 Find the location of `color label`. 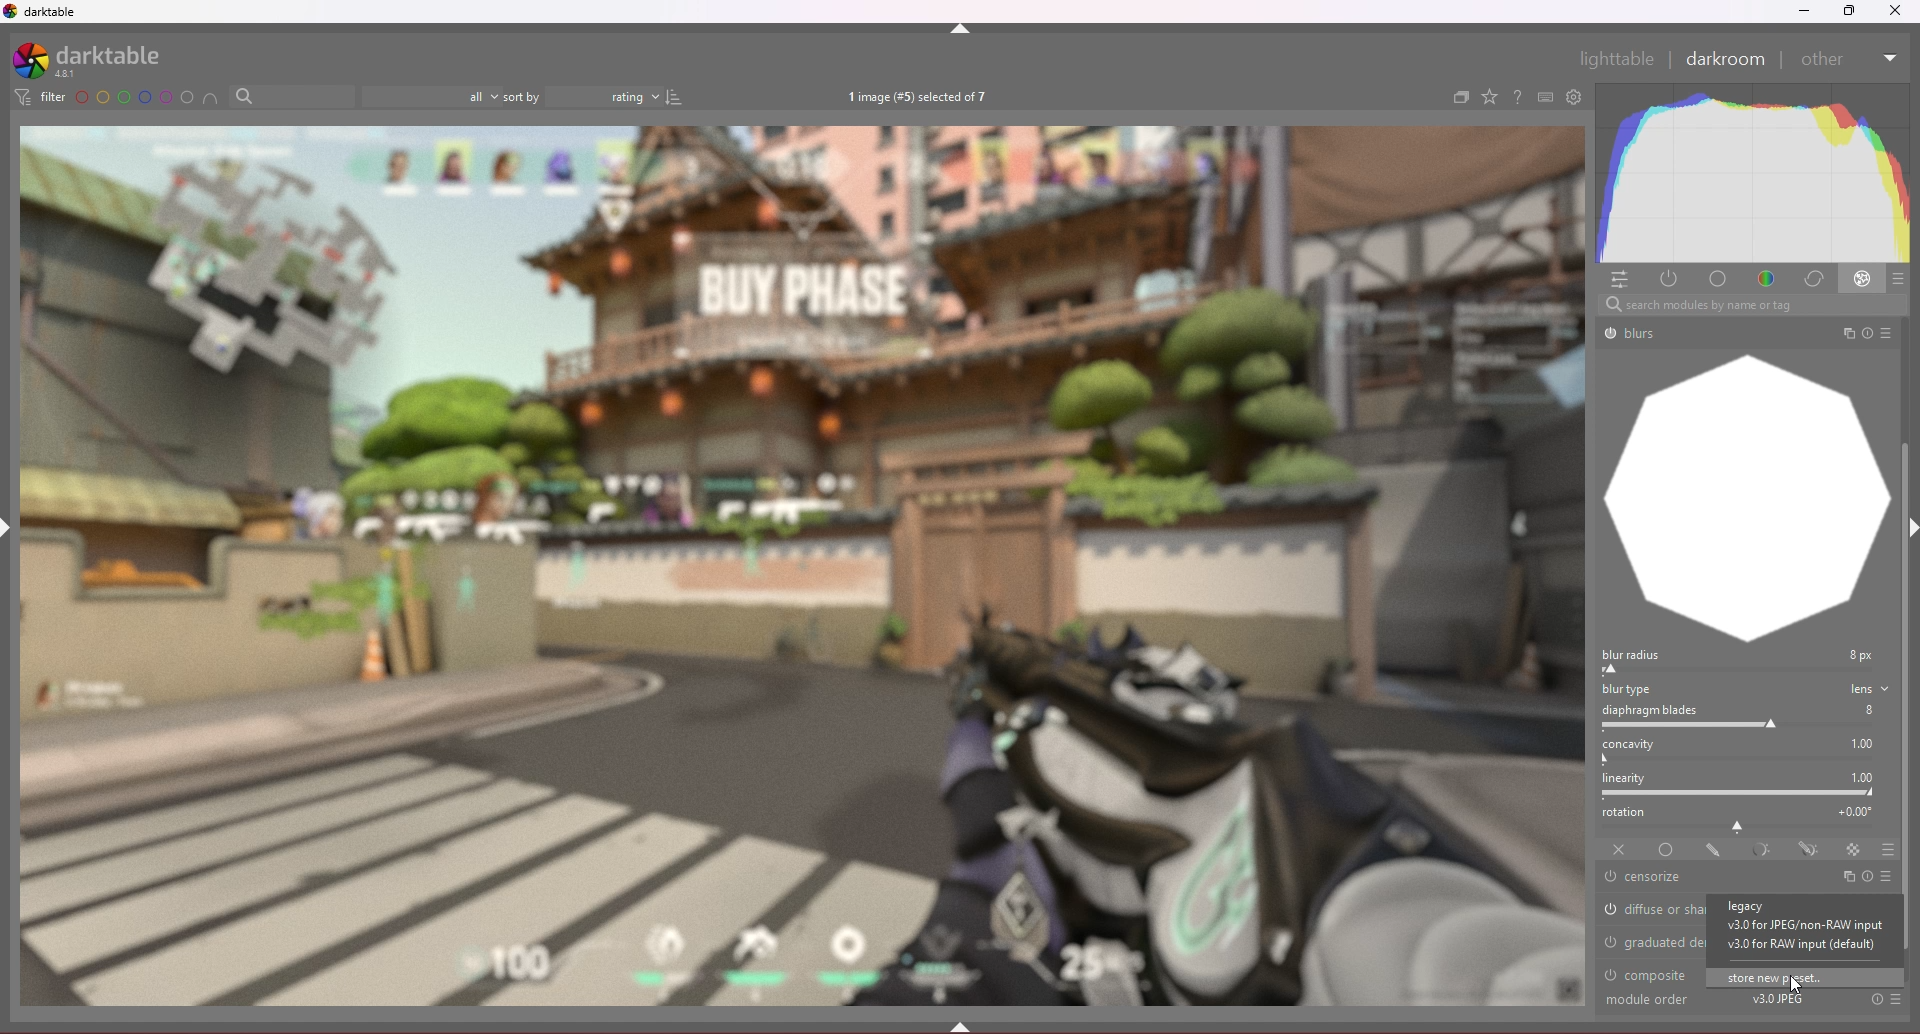

color label is located at coordinates (134, 96).